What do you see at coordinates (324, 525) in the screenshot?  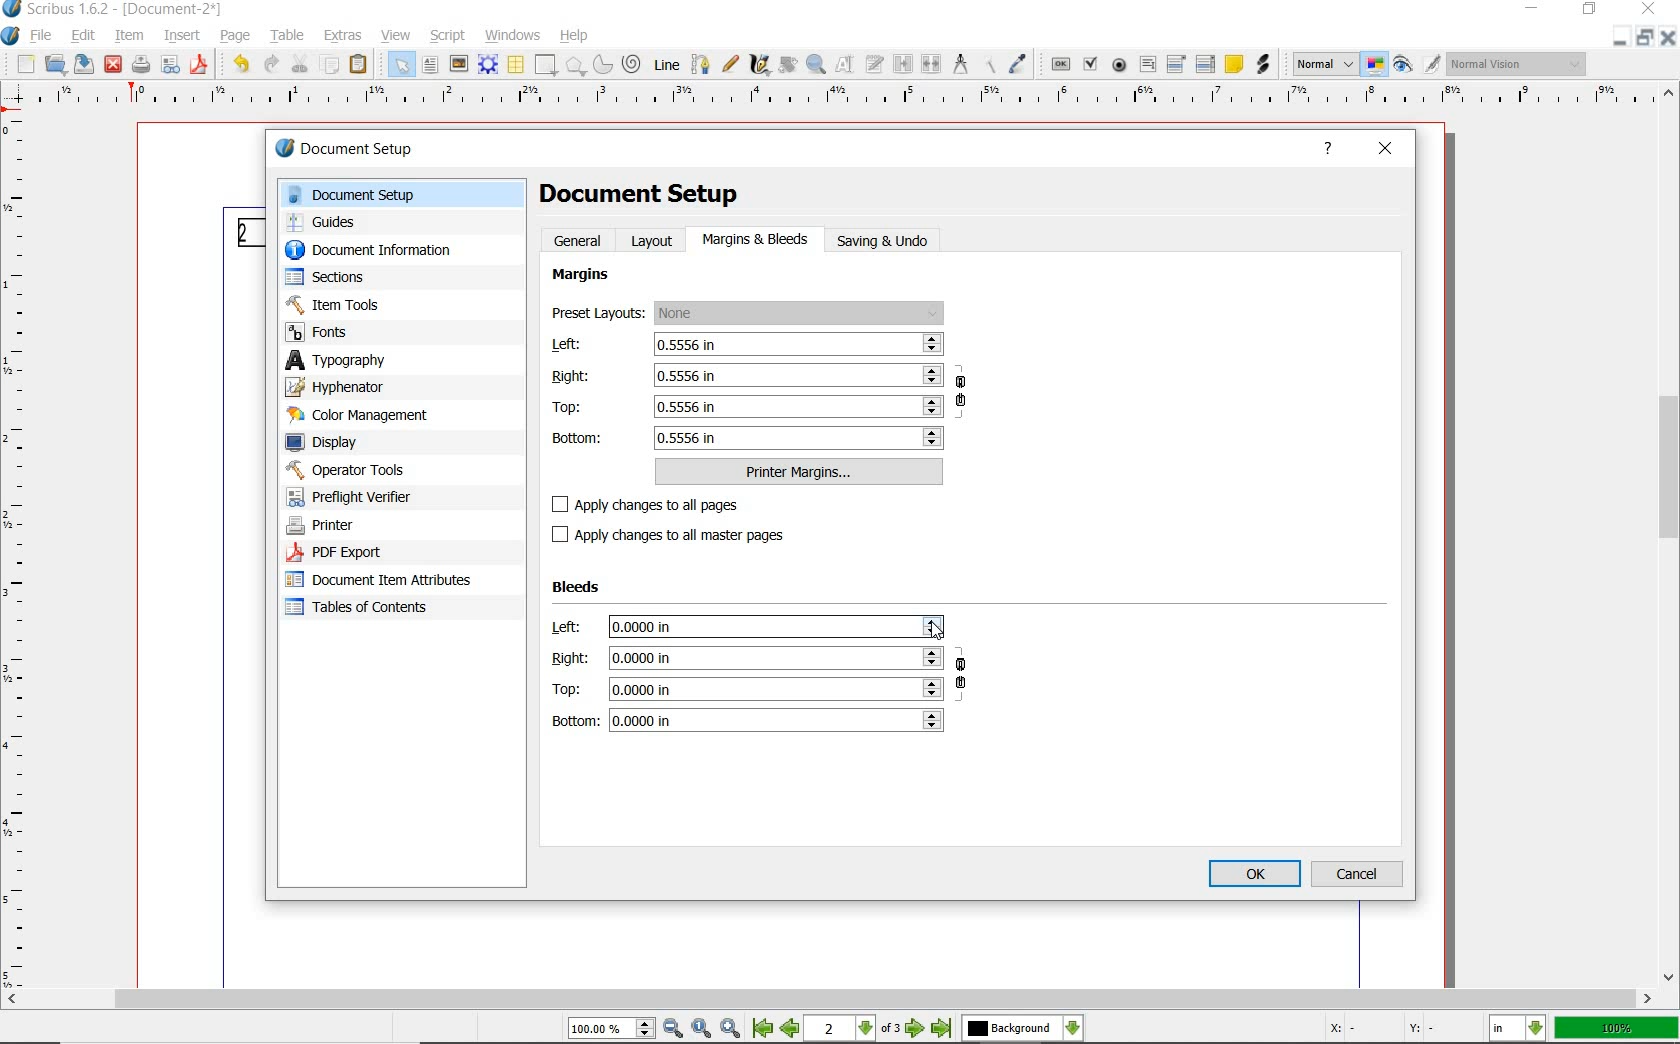 I see `printer` at bounding box center [324, 525].